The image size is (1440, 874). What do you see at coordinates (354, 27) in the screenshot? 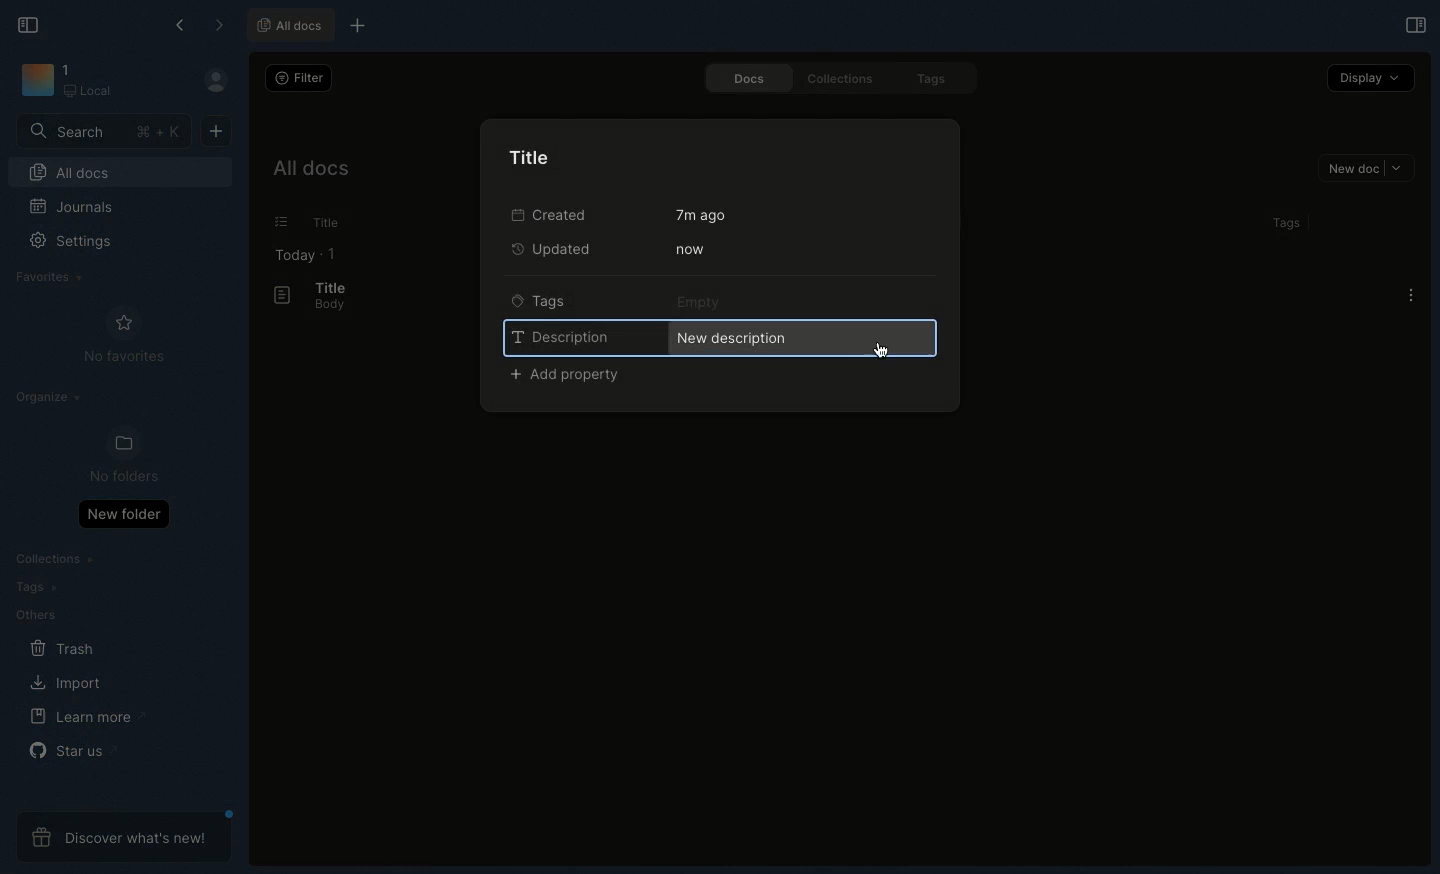
I see `New tab` at bounding box center [354, 27].